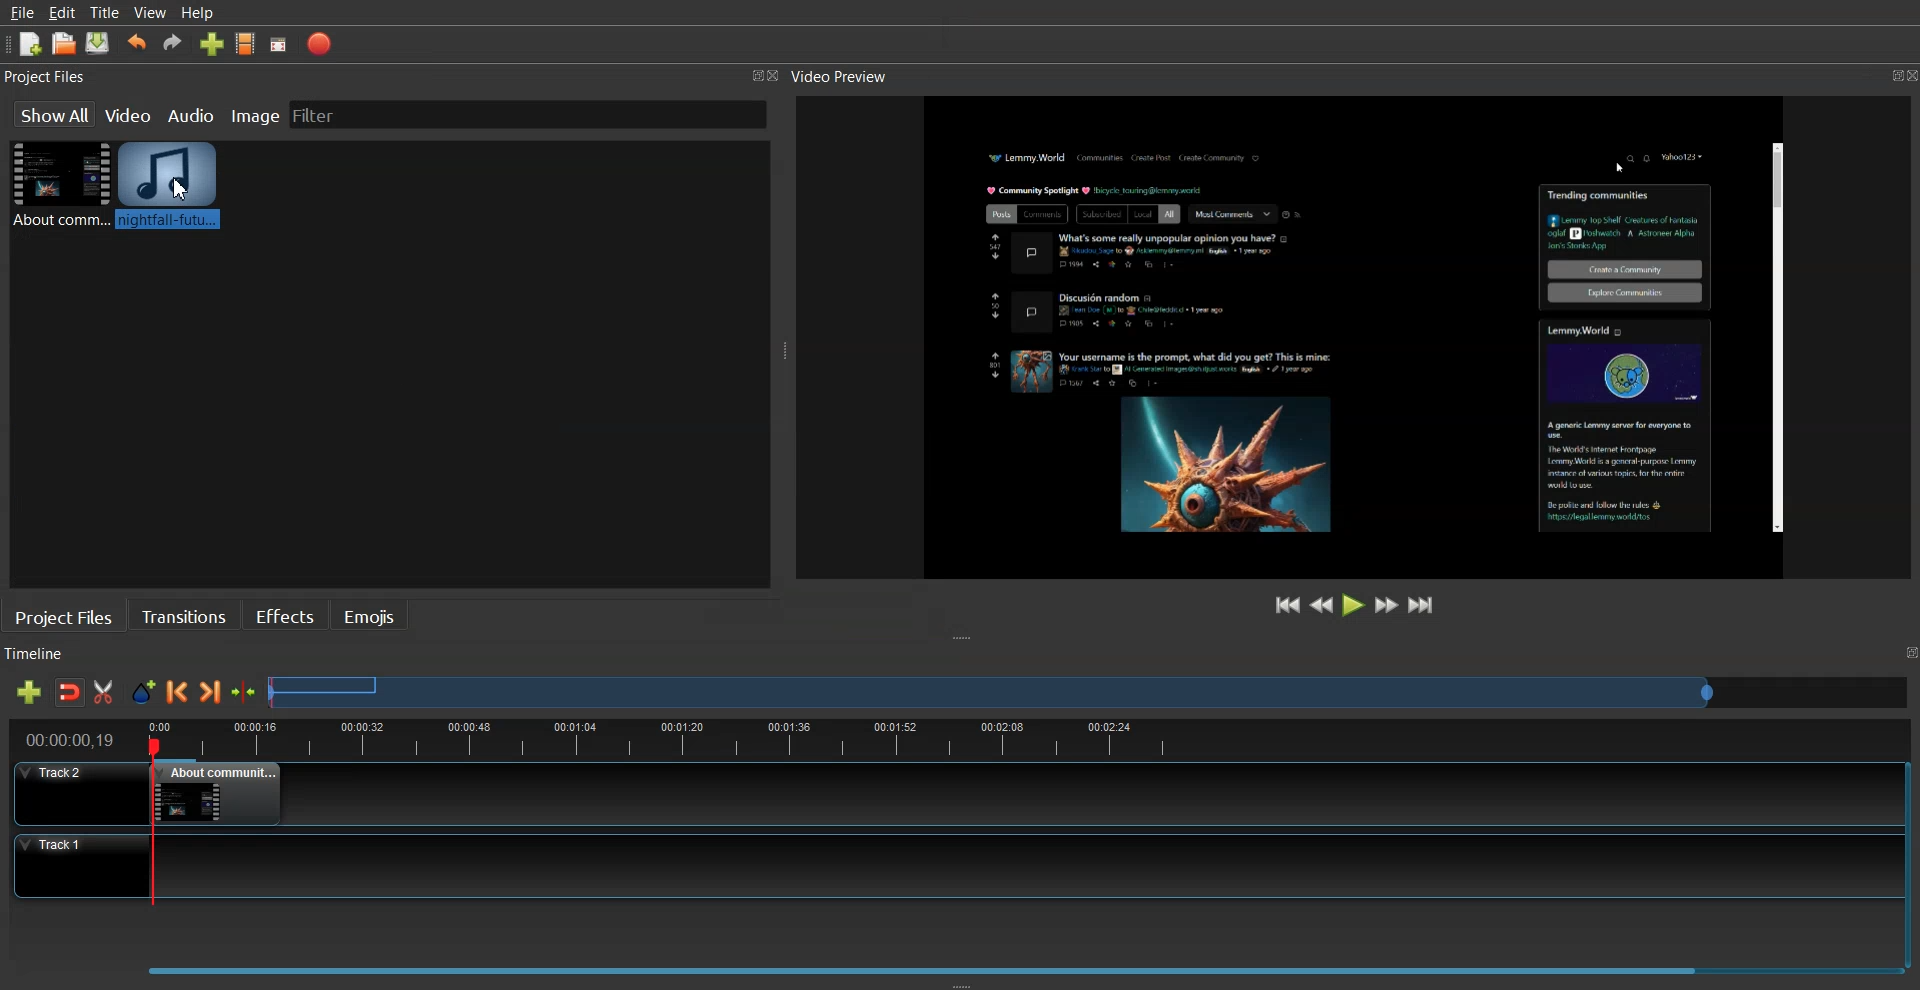 This screenshot has width=1920, height=990. I want to click on Track 1, so click(944, 866).